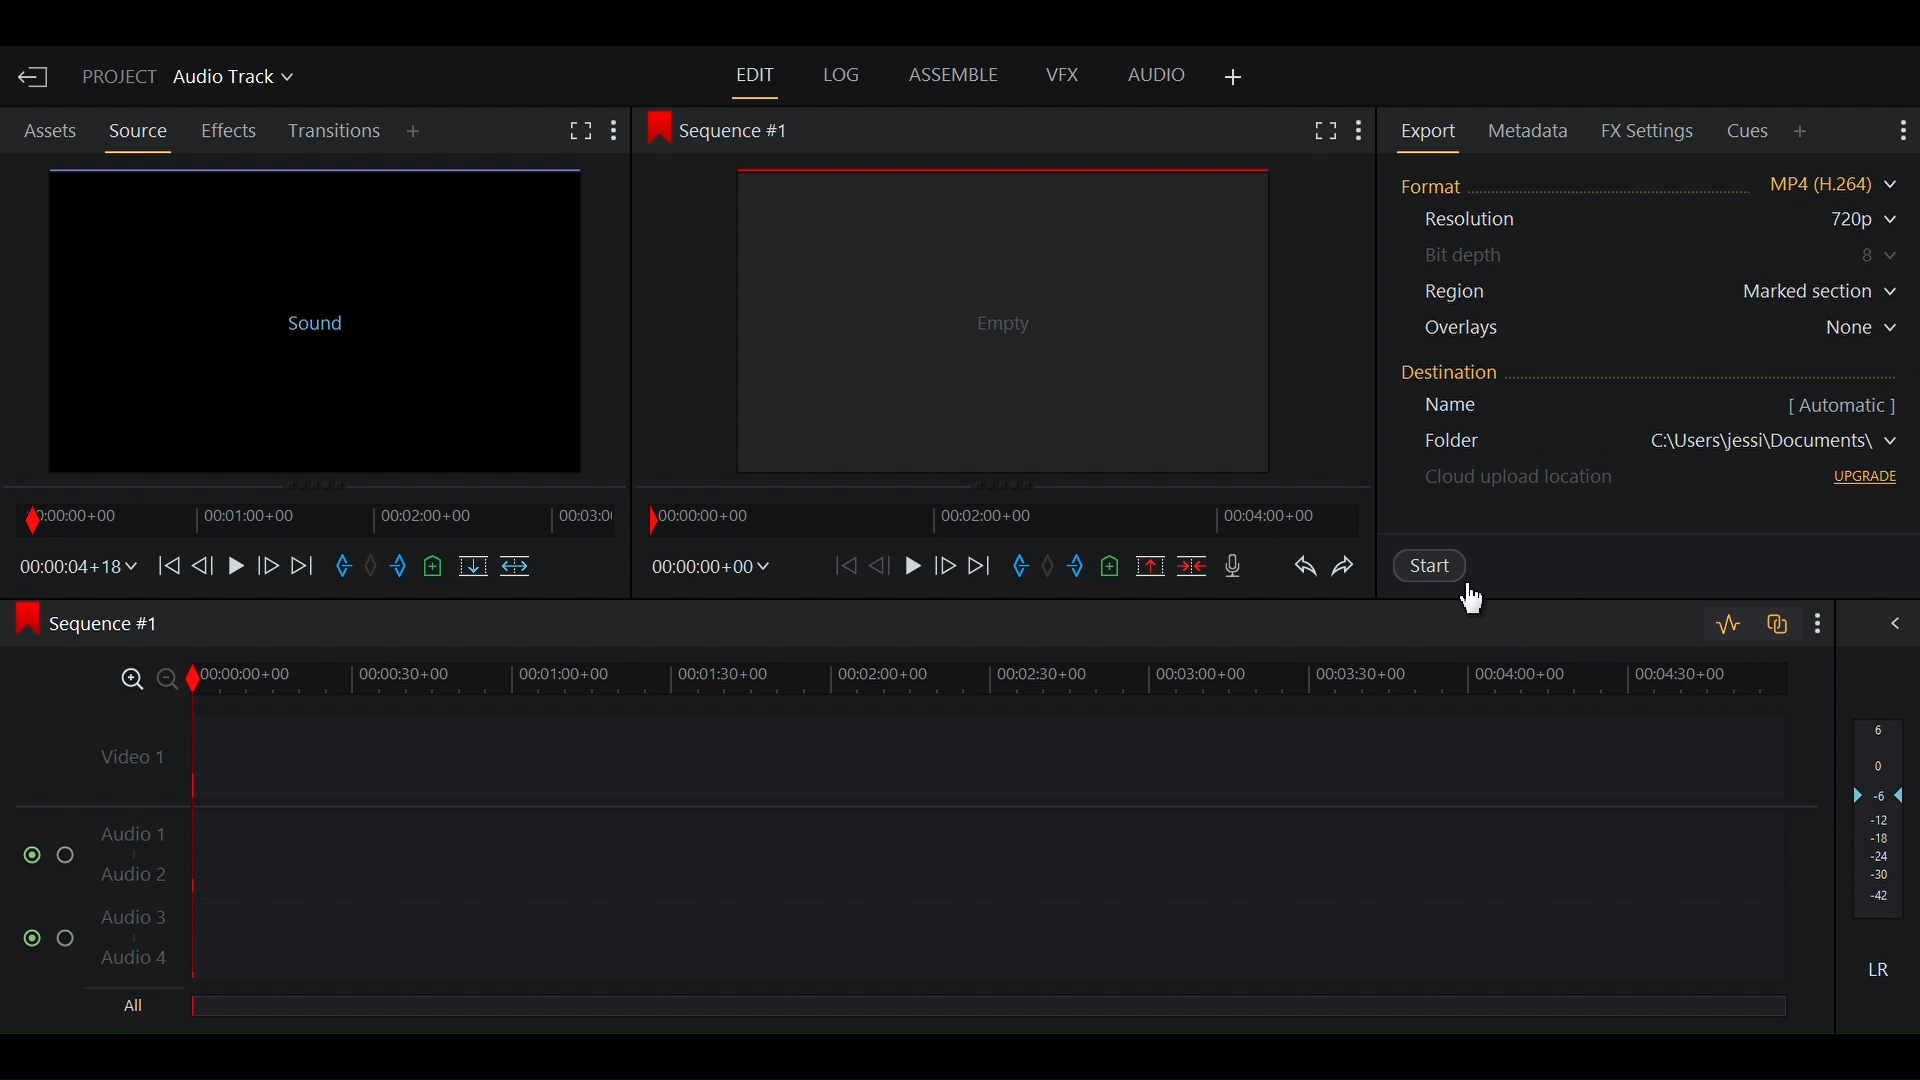 This screenshot has height=1080, width=1920. Describe the element at coordinates (137, 131) in the screenshot. I see `Source` at that location.